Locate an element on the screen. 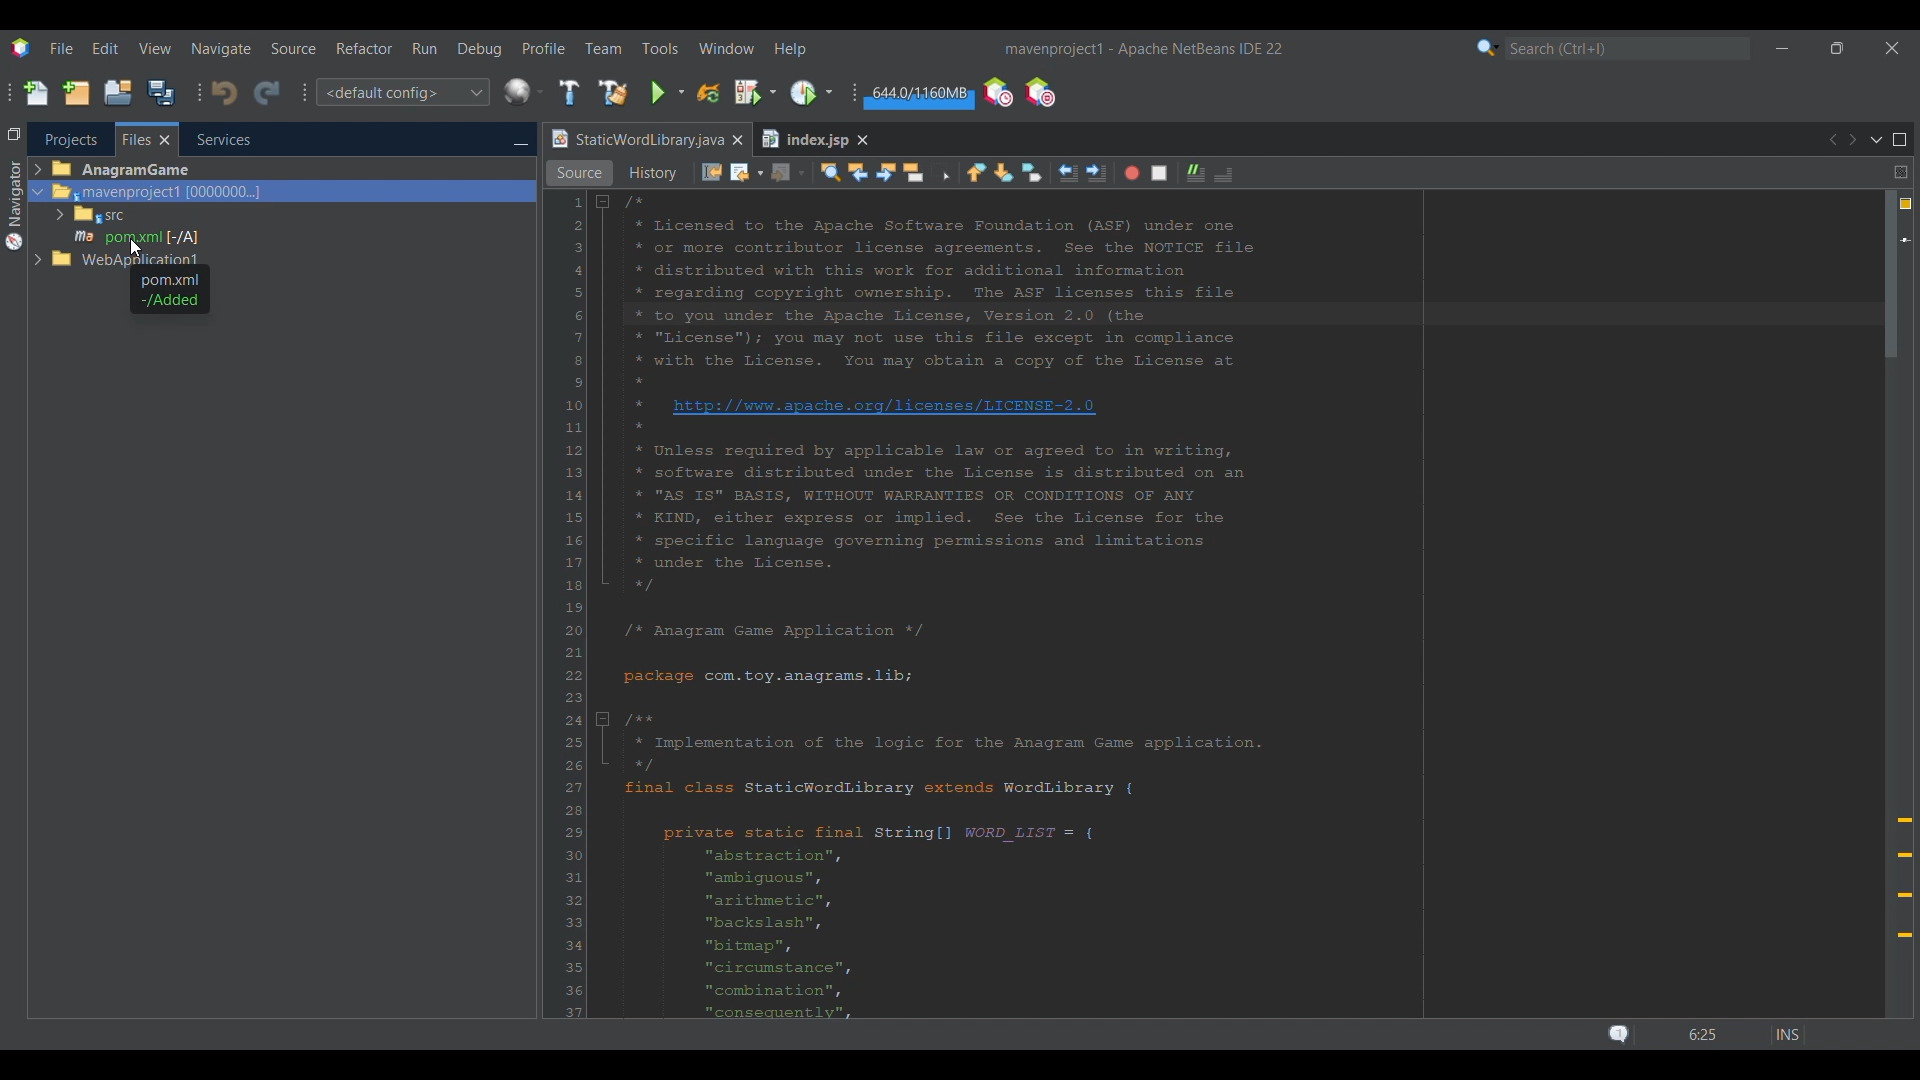 The image size is (1920, 1080). Previous is located at coordinates (1832, 140).